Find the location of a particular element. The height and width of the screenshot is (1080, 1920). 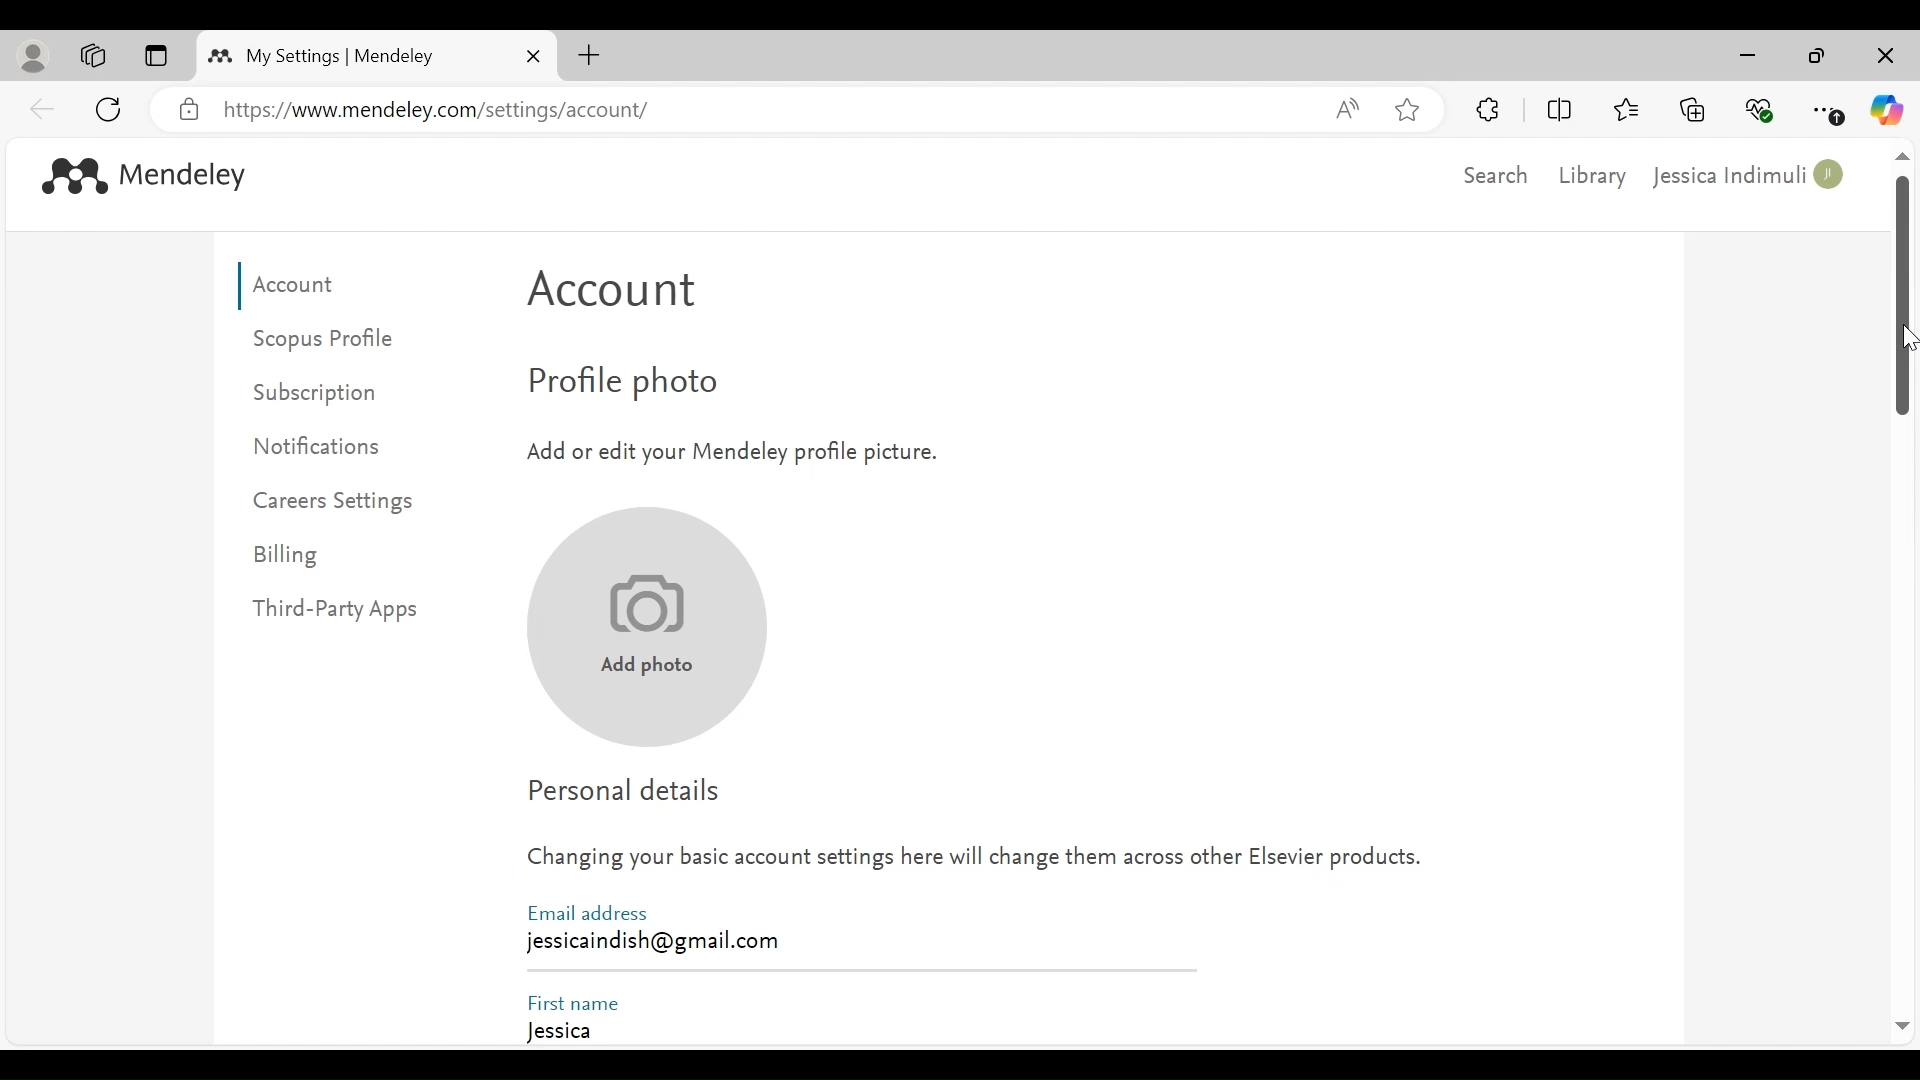

Maximize is located at coordinates (1817, 58).